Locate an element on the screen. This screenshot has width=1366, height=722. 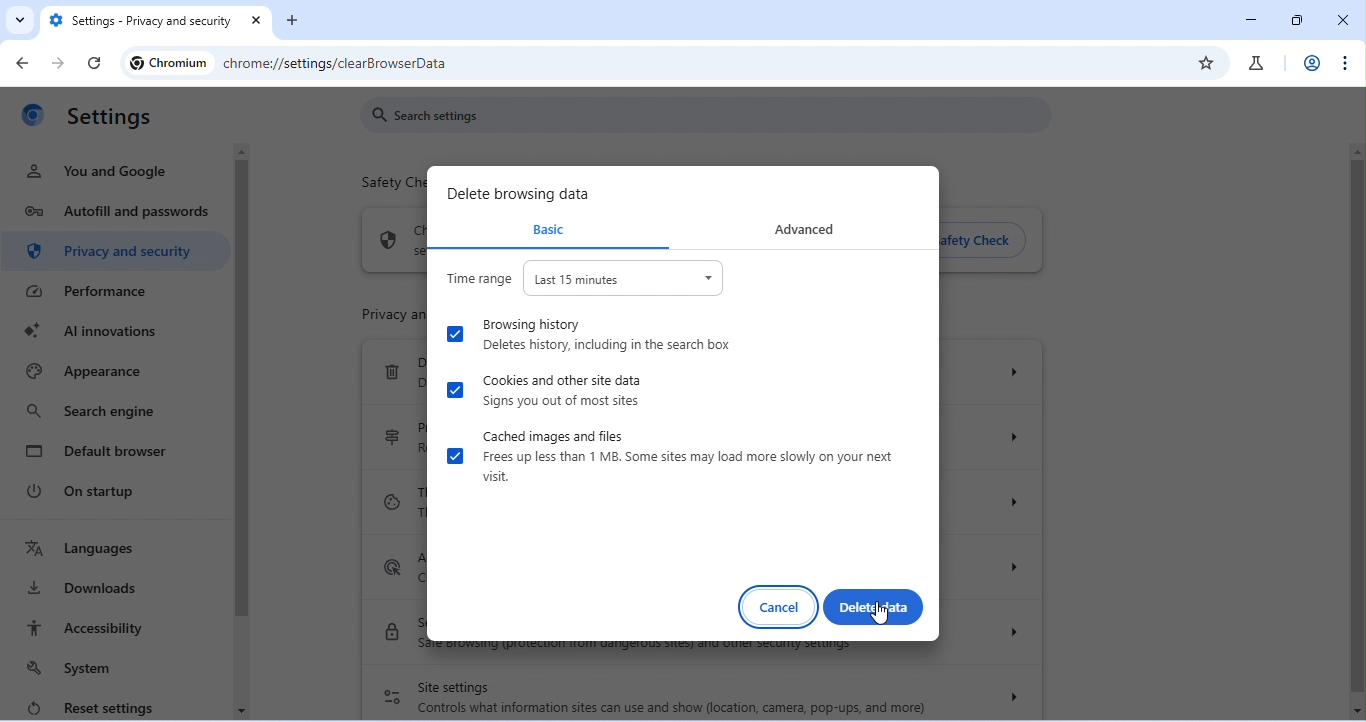
cached images and files is located at coordinates (554, 435).